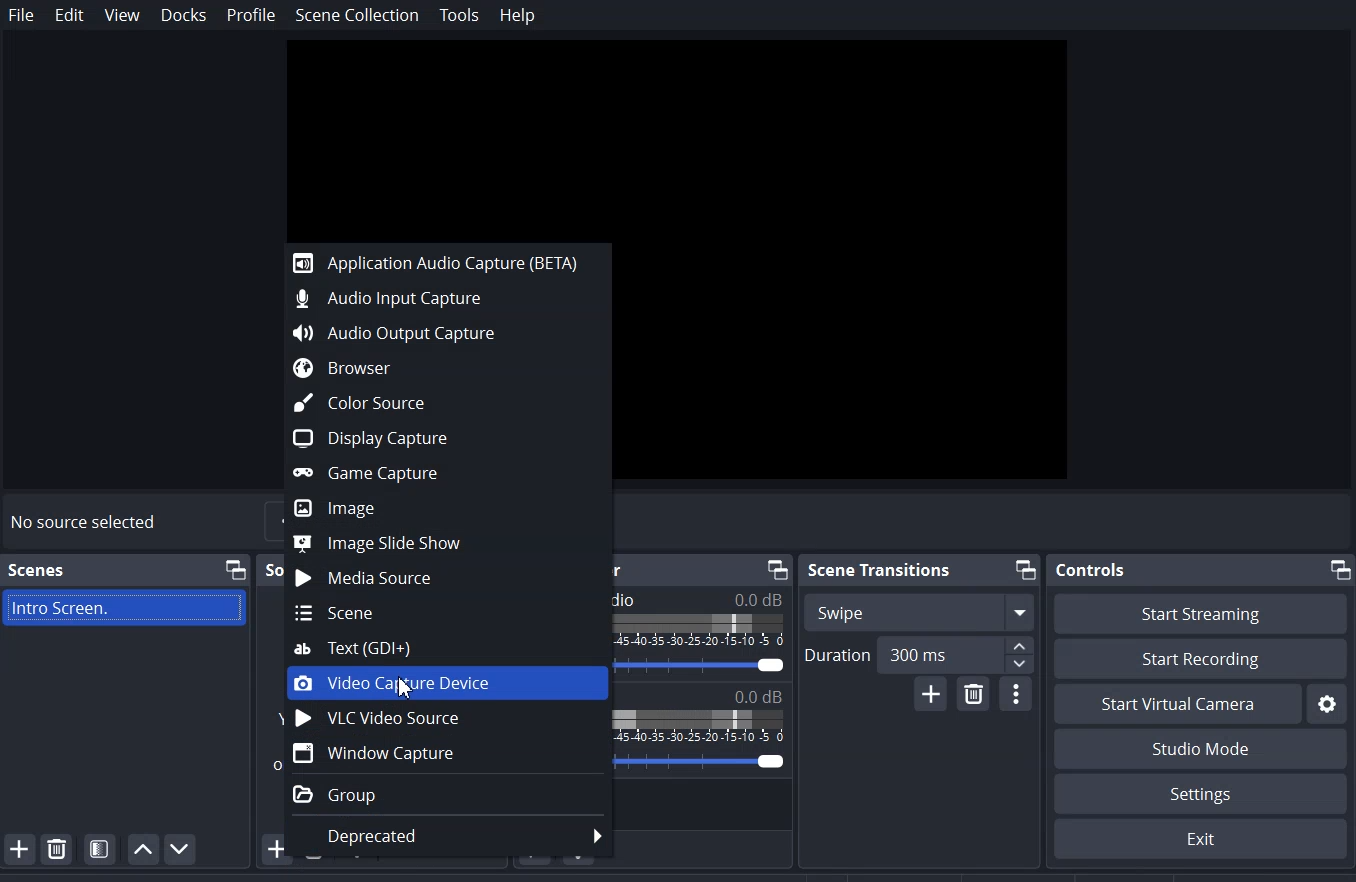 The width and height of the screenshot is (1356, 882). I want to click on Maximize, so click(1026, 570).